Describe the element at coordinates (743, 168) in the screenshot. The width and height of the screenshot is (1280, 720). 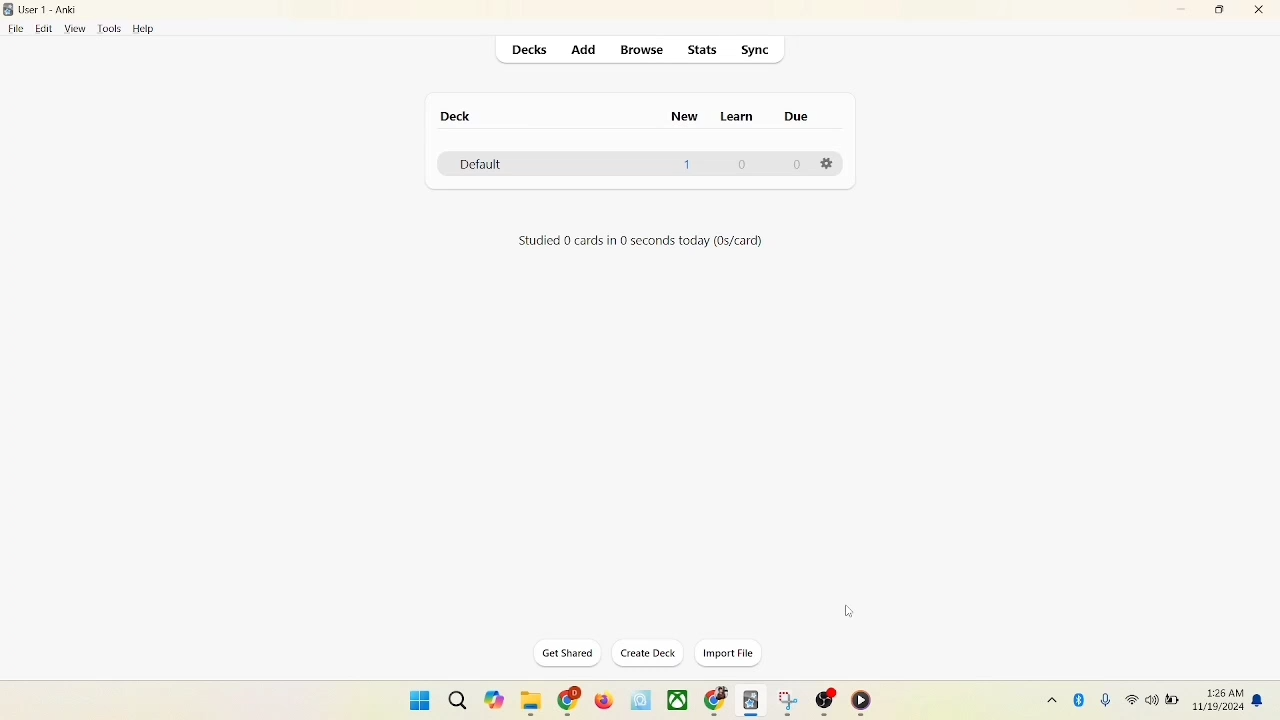
I see `` at that location.